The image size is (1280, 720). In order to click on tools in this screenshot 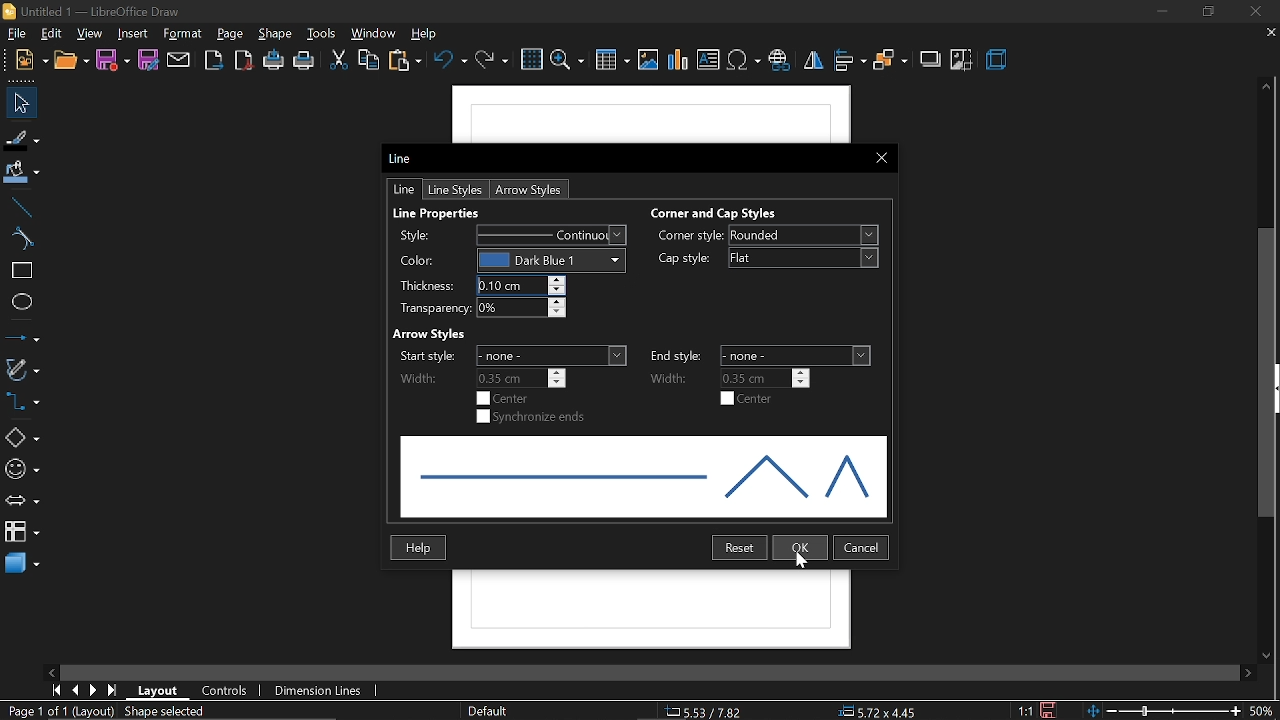, I will do `click(324, 34)`.